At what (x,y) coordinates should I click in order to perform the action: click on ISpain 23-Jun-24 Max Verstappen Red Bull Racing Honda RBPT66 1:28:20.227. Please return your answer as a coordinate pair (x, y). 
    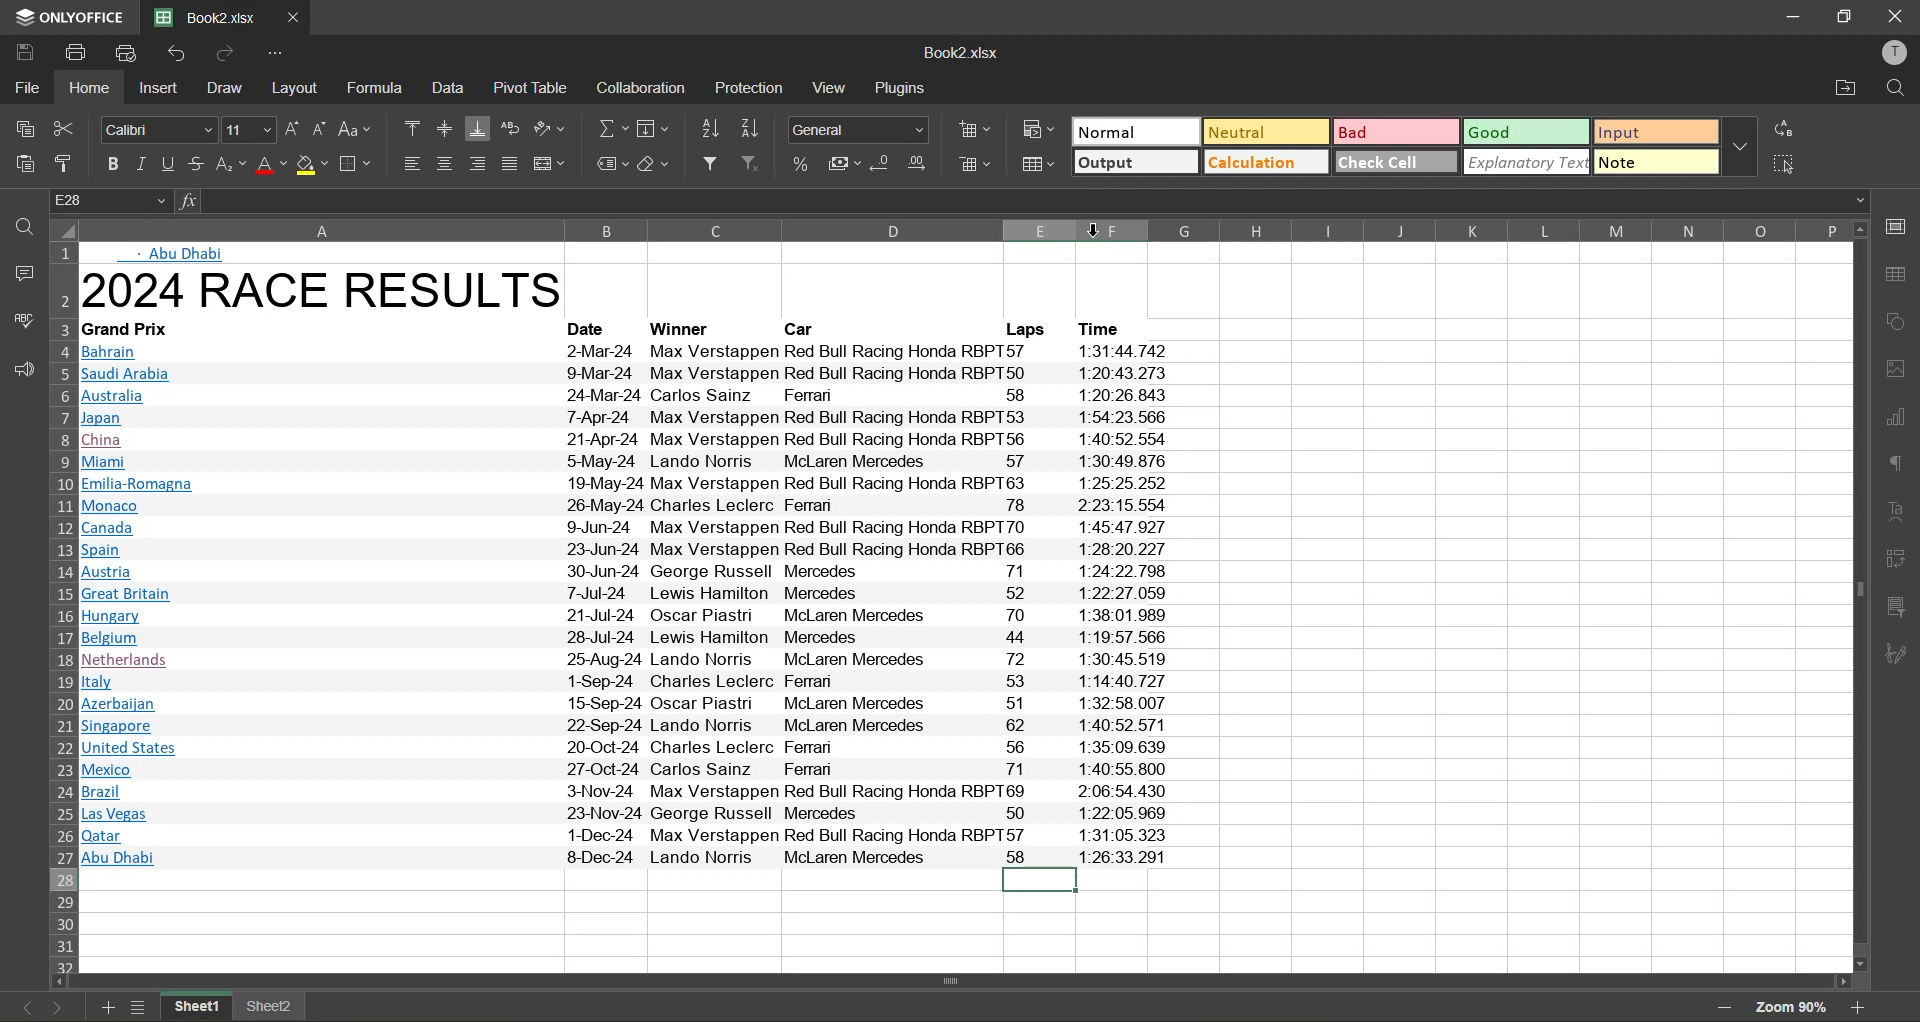
    Looking at the image, I should click on (634, 550).